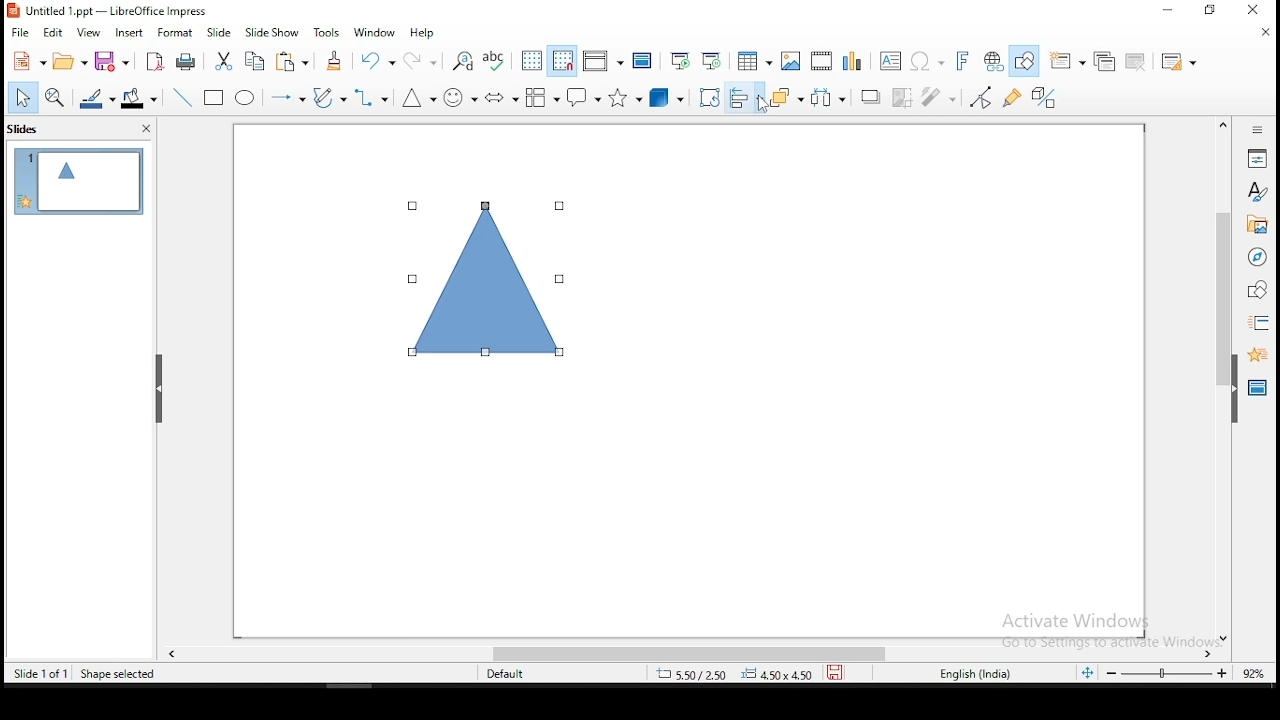  What do you see at coordinates (143, 96) in the screenshot?
I see `fill color` at bounding box center [143, 96].